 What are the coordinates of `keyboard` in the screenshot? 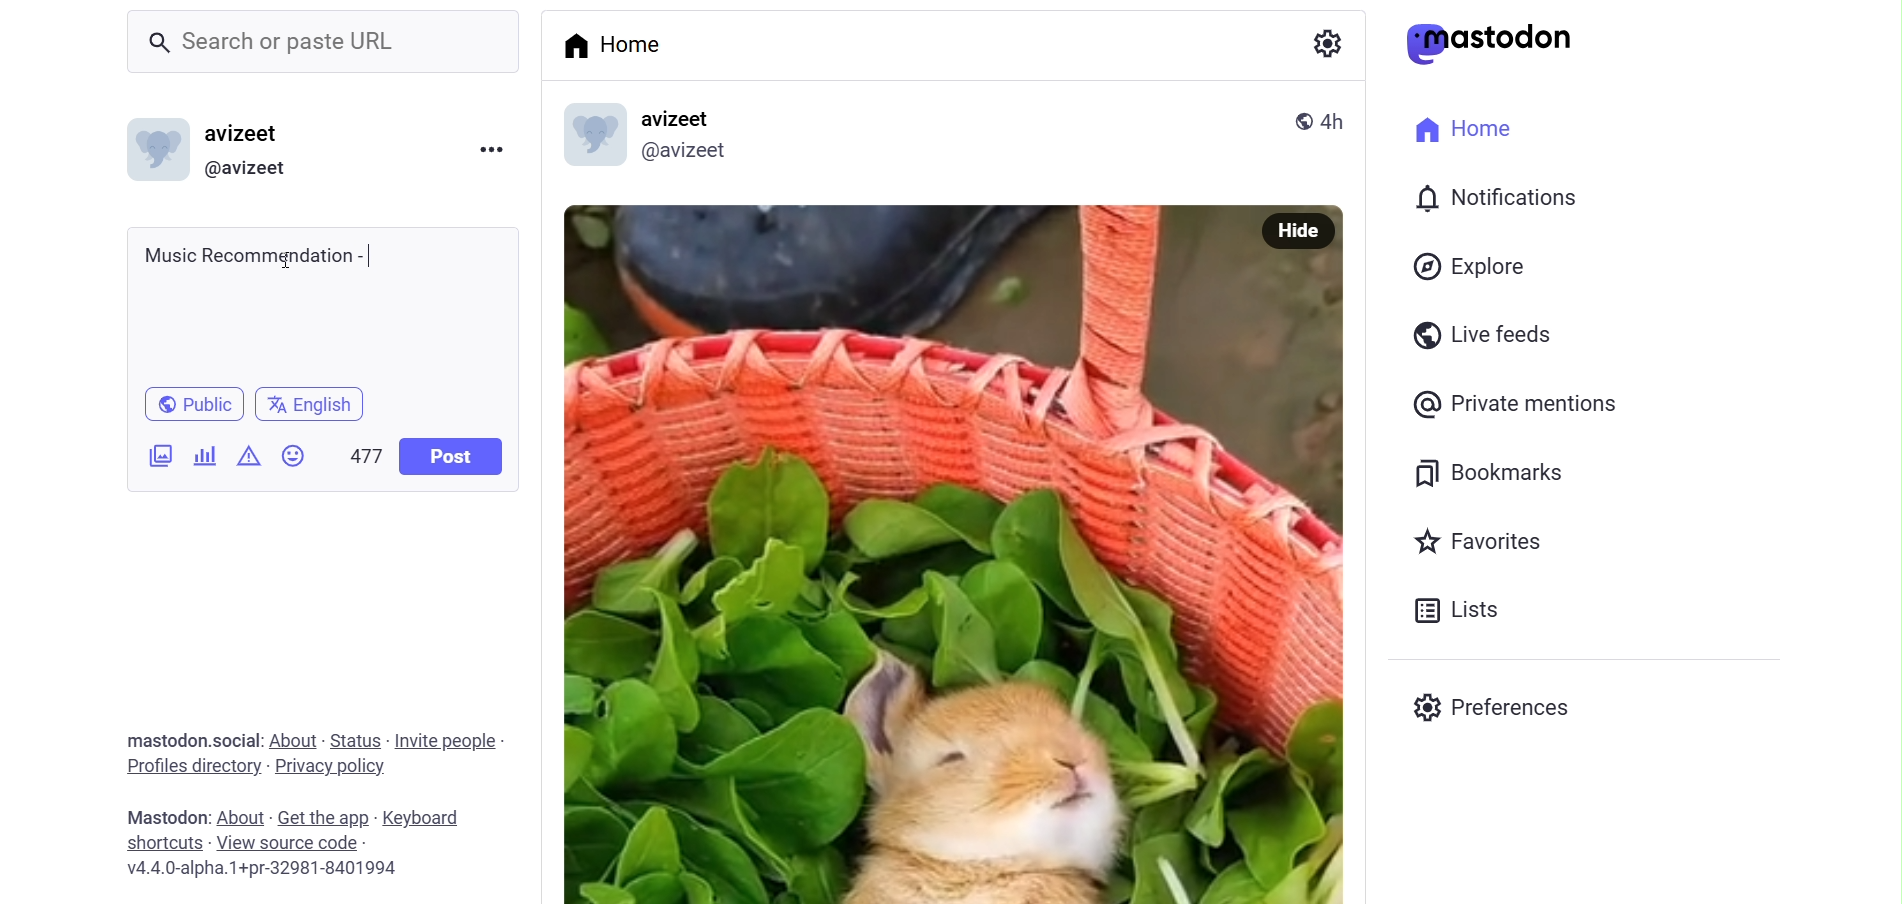 It's located at (426, 814).